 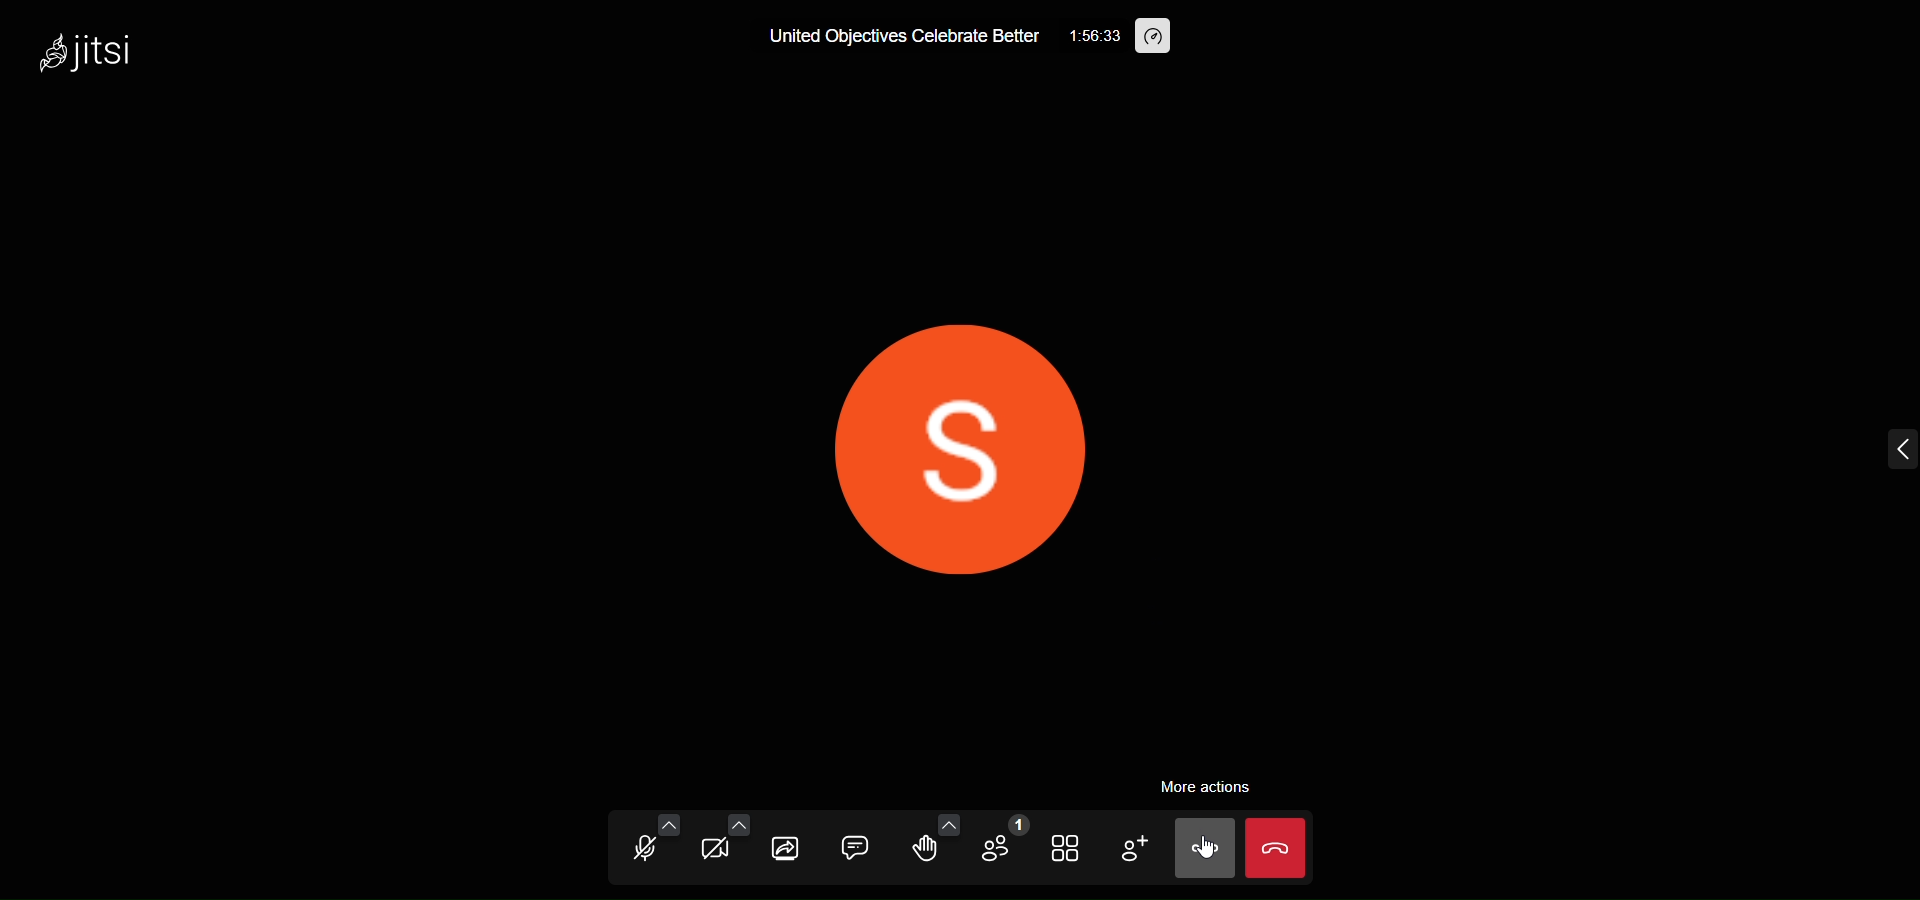 What do you see at coordinates (739, 824) in the screenshot?
I see `more video options` at bounding box center [739, 824].